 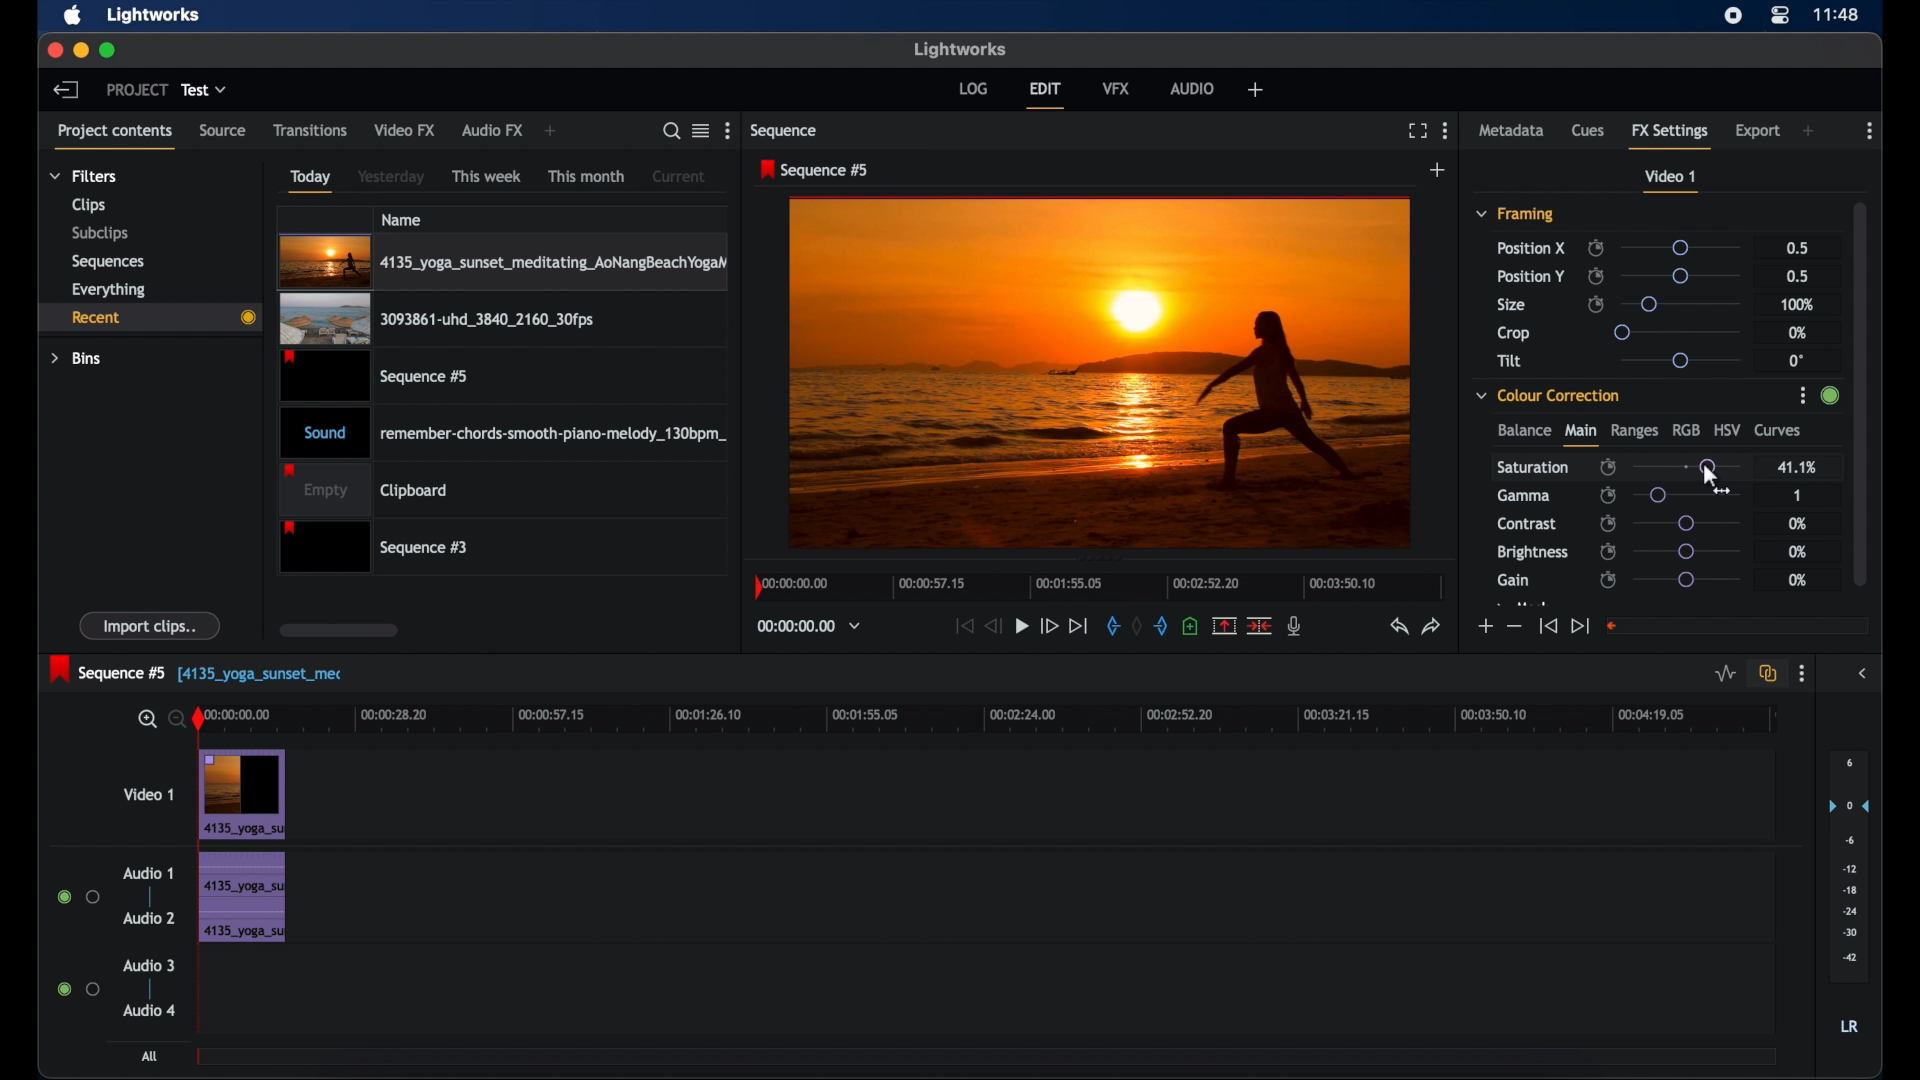 What do you see at coordinates (1798, 304) in the screenshot?
I see `100%` at bounding box center [1798, 304].